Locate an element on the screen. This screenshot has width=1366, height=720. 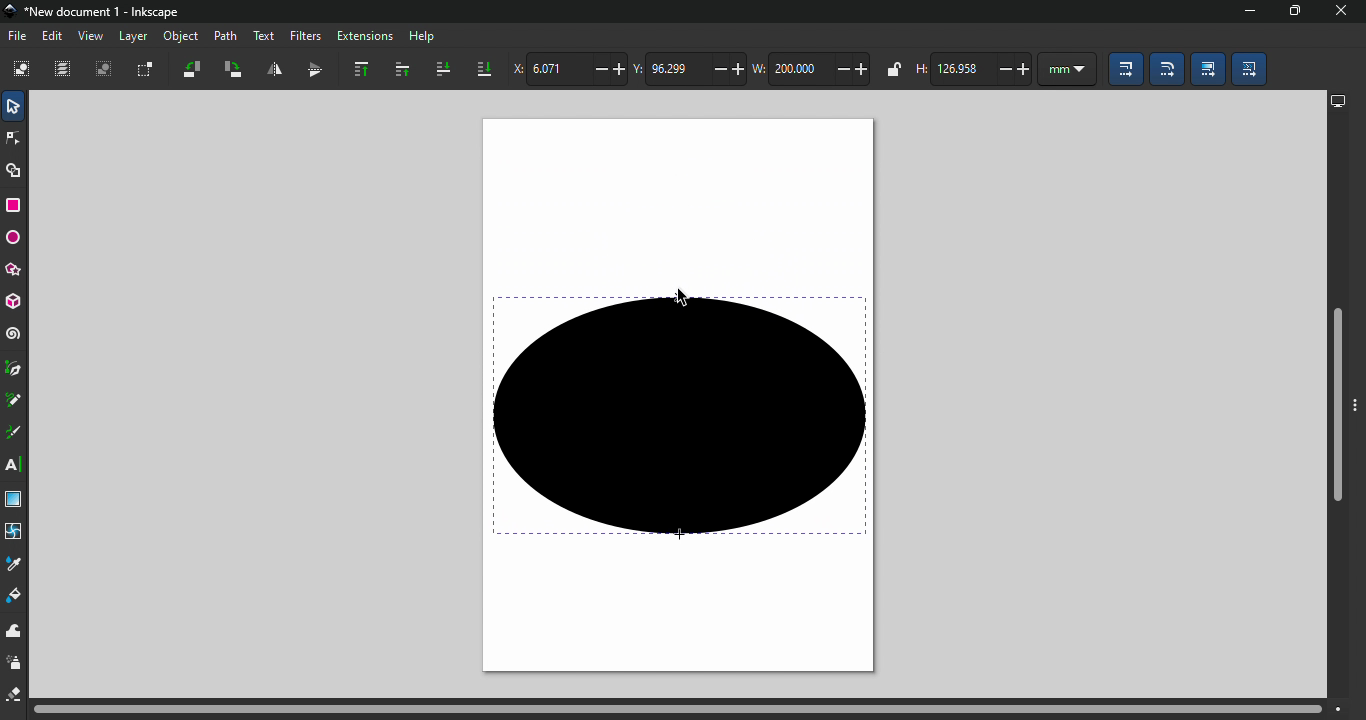
Text is located at coordinates (262, 34).